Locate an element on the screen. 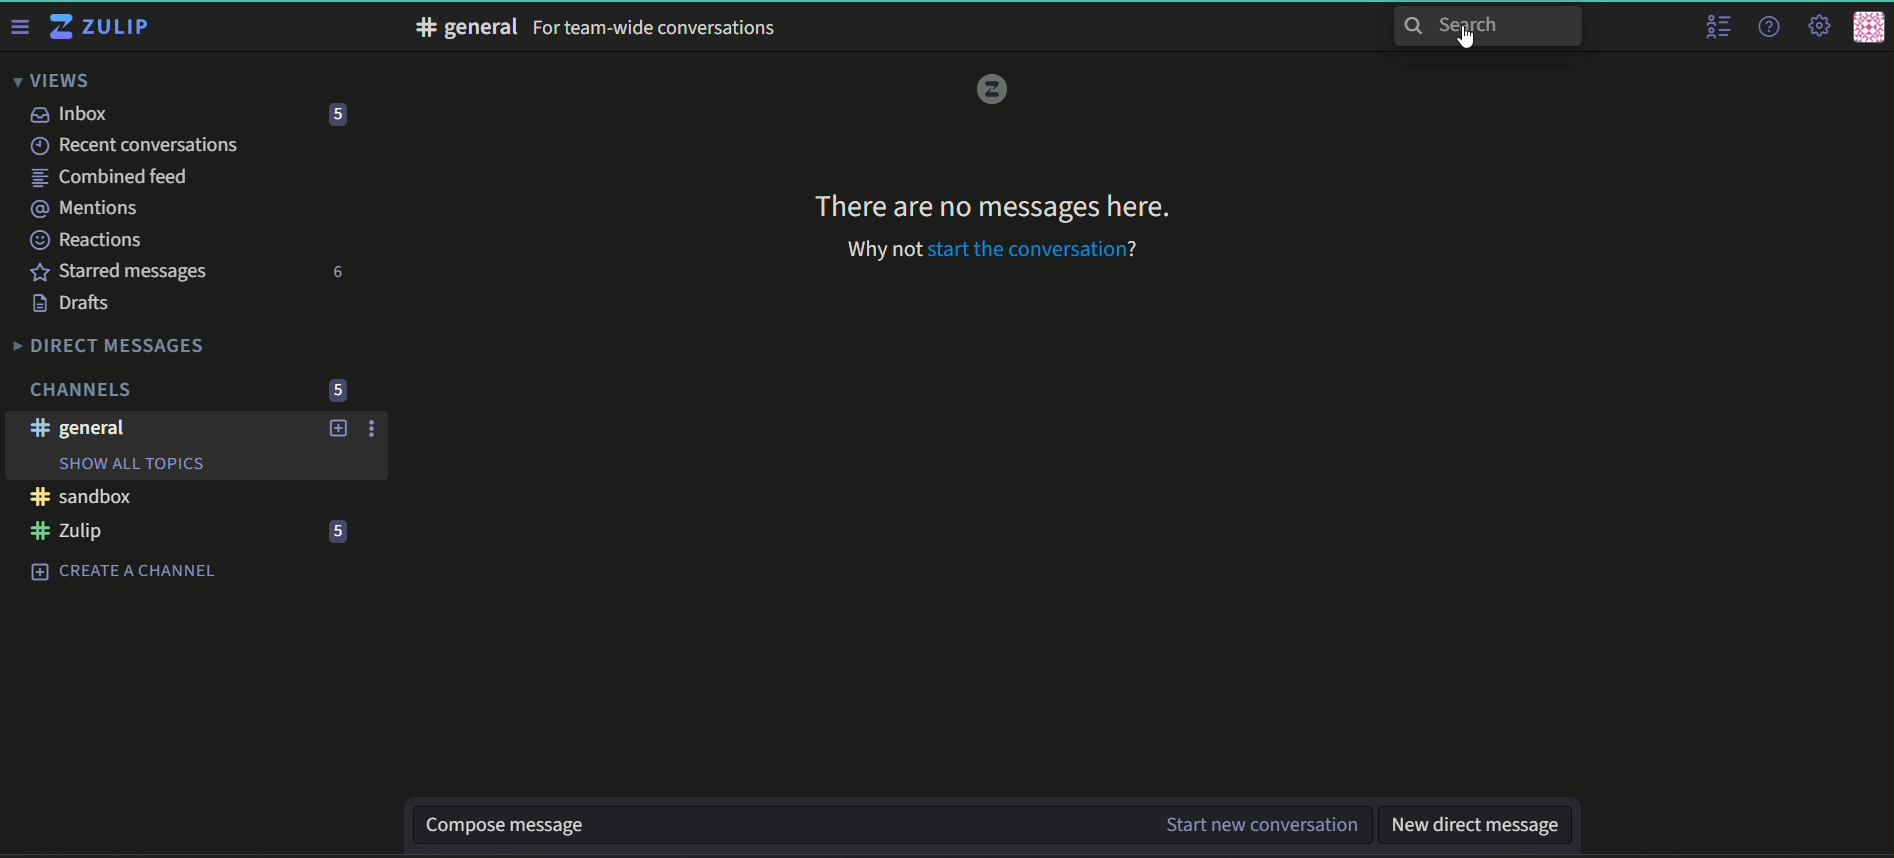 The height and width of the screenshot is (858, 1894). help menu is located at coordinates (1772, 25).